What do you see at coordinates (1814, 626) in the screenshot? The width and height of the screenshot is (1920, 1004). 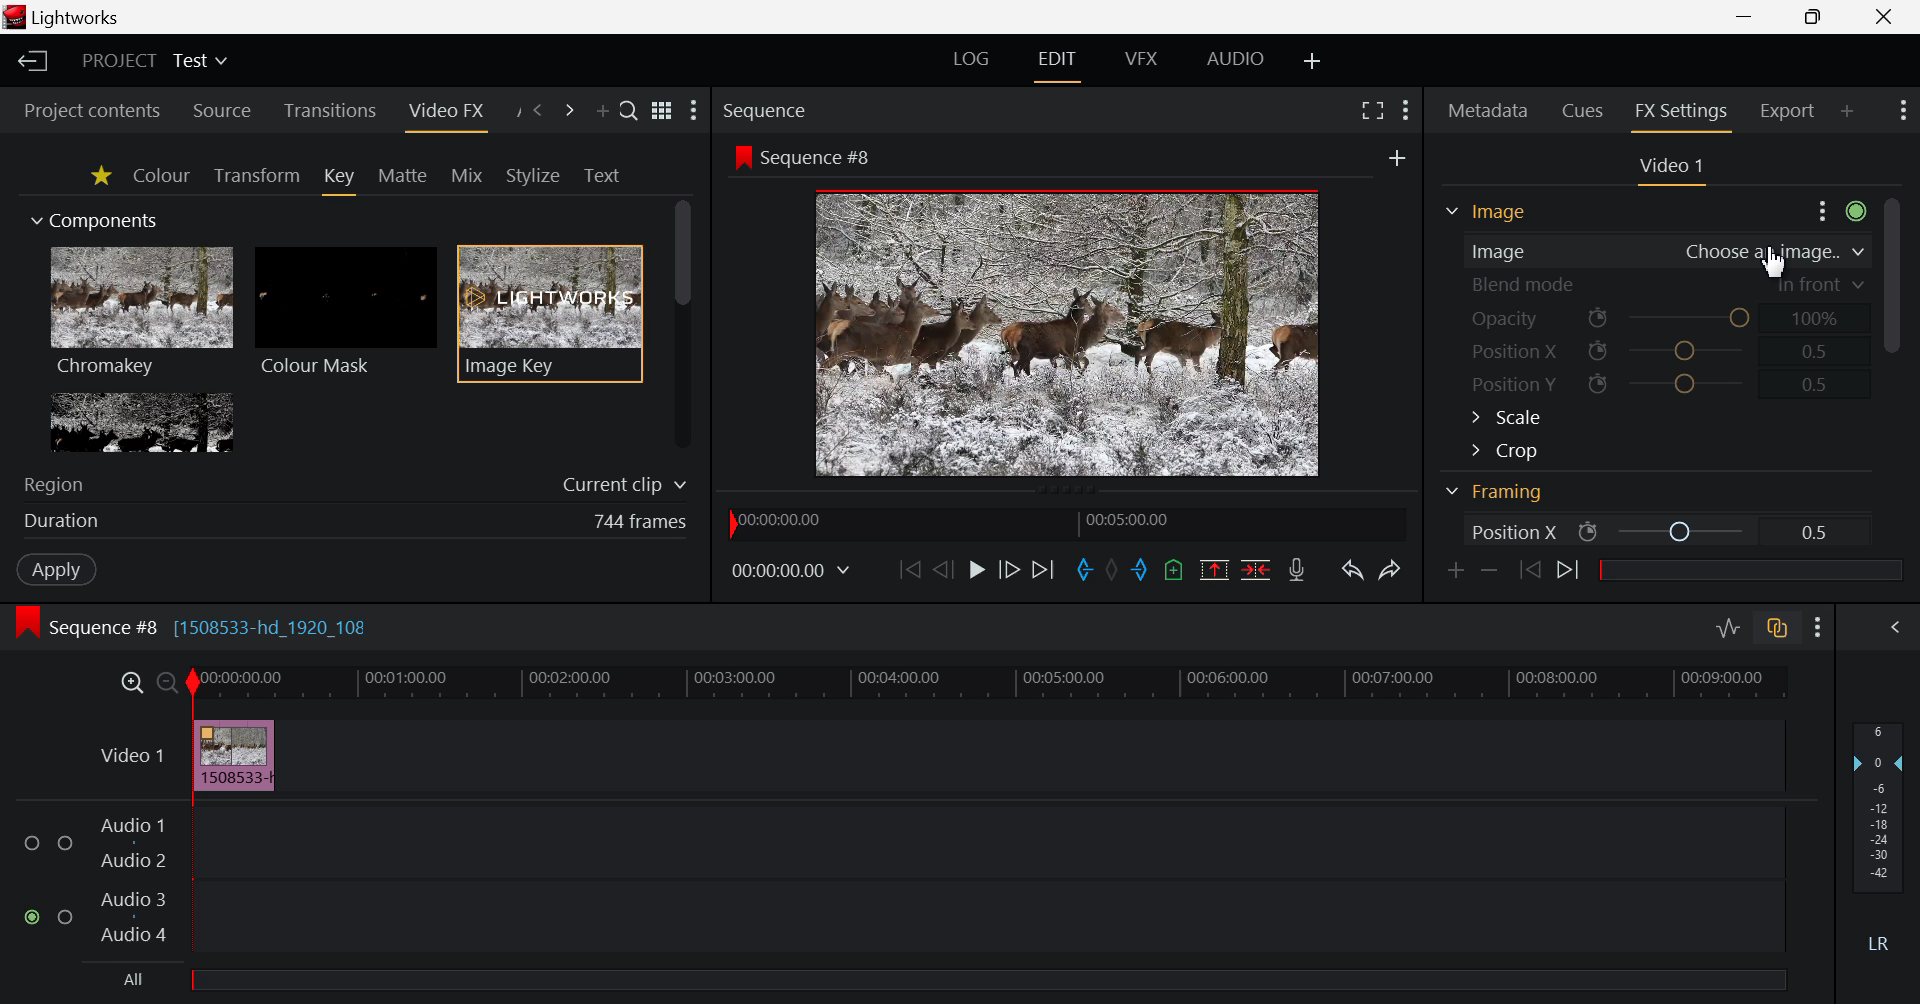 I see `Show Settings` at bounding box center [1814, 626].